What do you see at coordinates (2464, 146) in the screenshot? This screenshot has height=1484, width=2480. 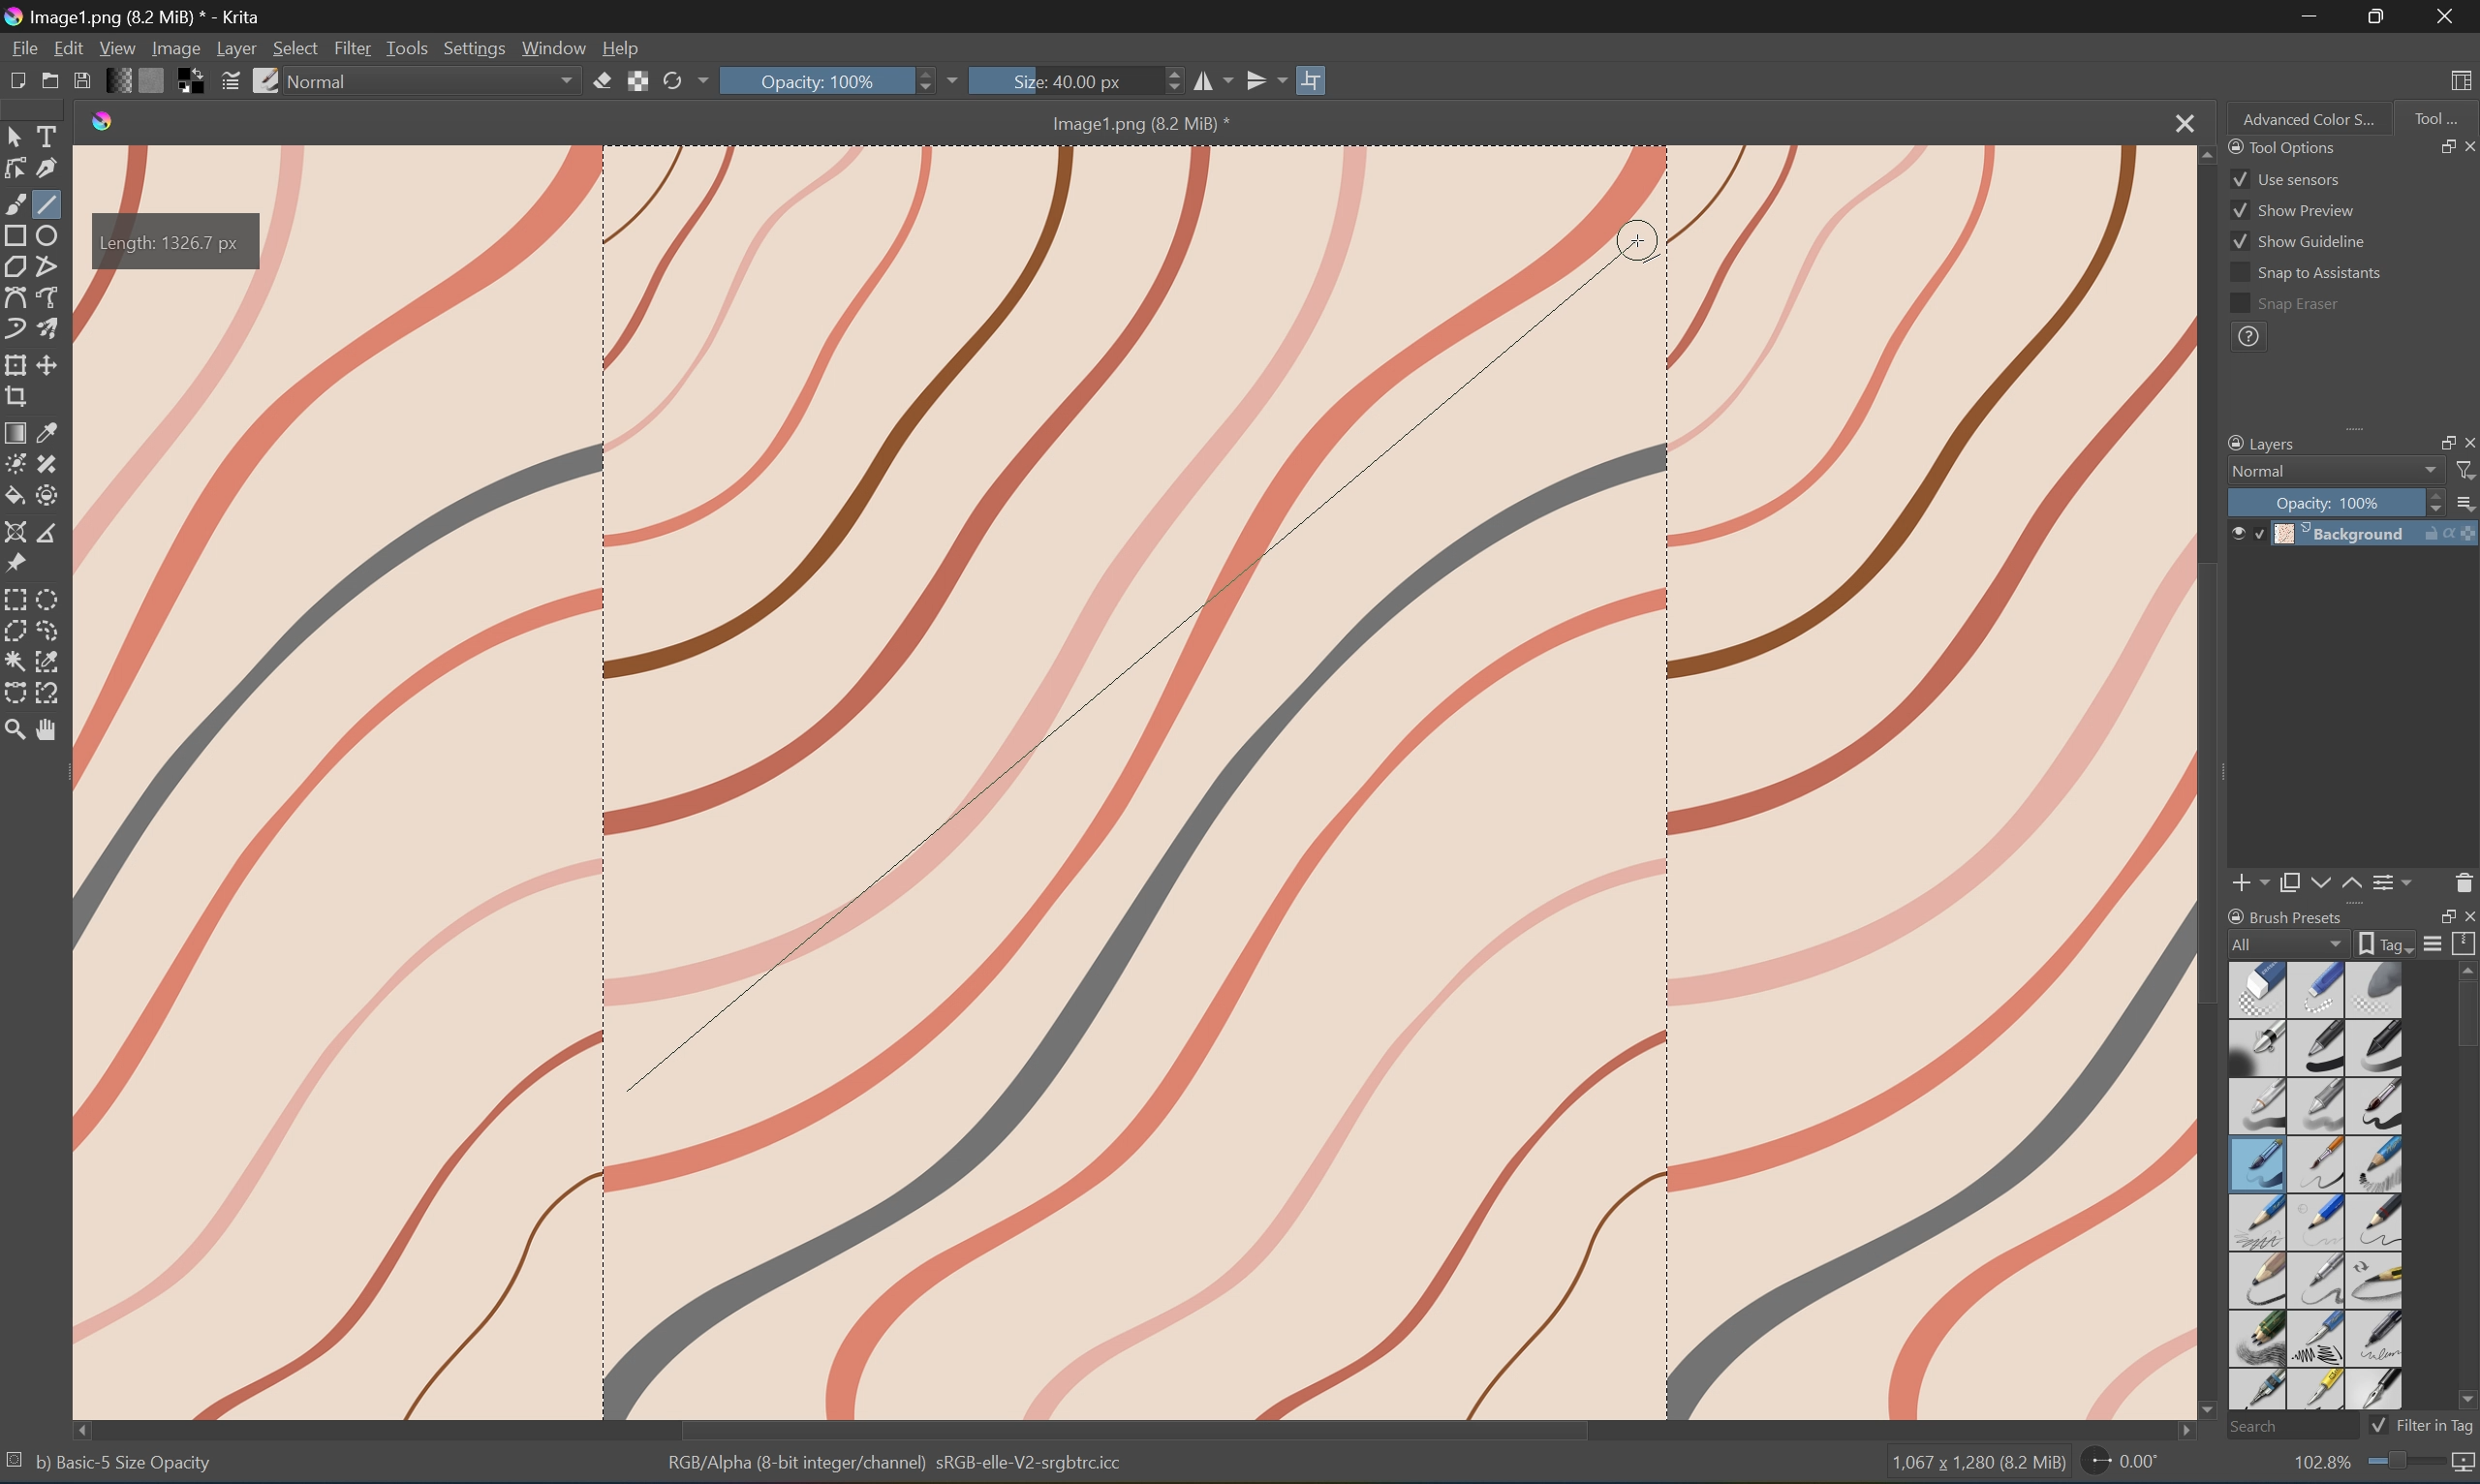 I see `Close` at bounding box center [2464, 146].